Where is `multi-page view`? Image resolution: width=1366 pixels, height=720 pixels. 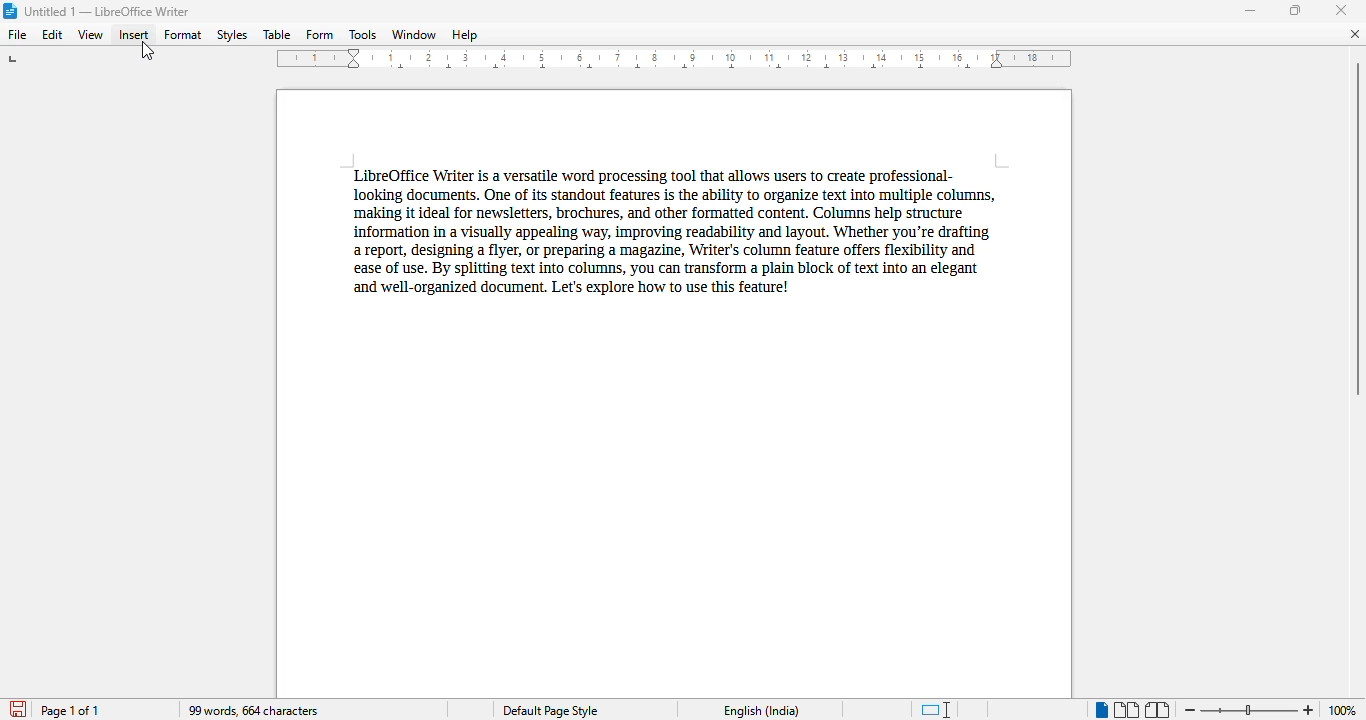
multi-page view is located at coordinates (1126, 710).